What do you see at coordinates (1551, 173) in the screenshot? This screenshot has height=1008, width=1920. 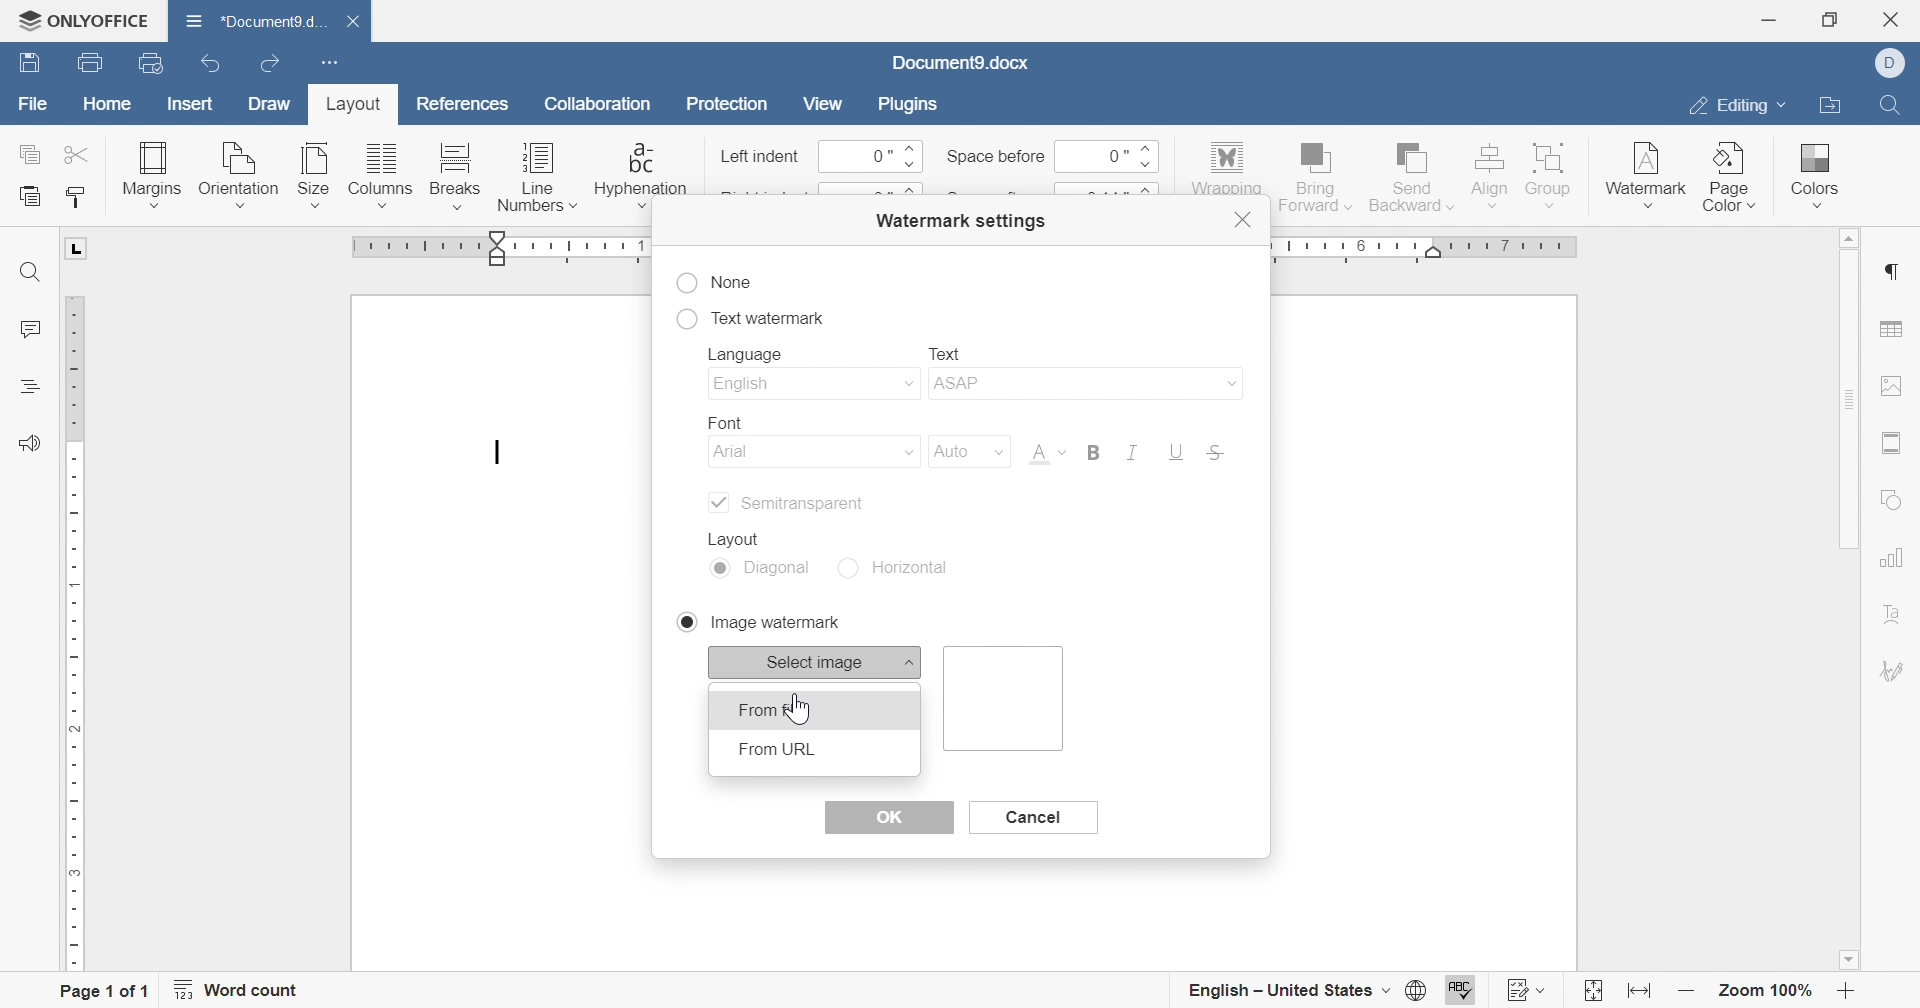 I see `group` at bounding box center [1551, 173].